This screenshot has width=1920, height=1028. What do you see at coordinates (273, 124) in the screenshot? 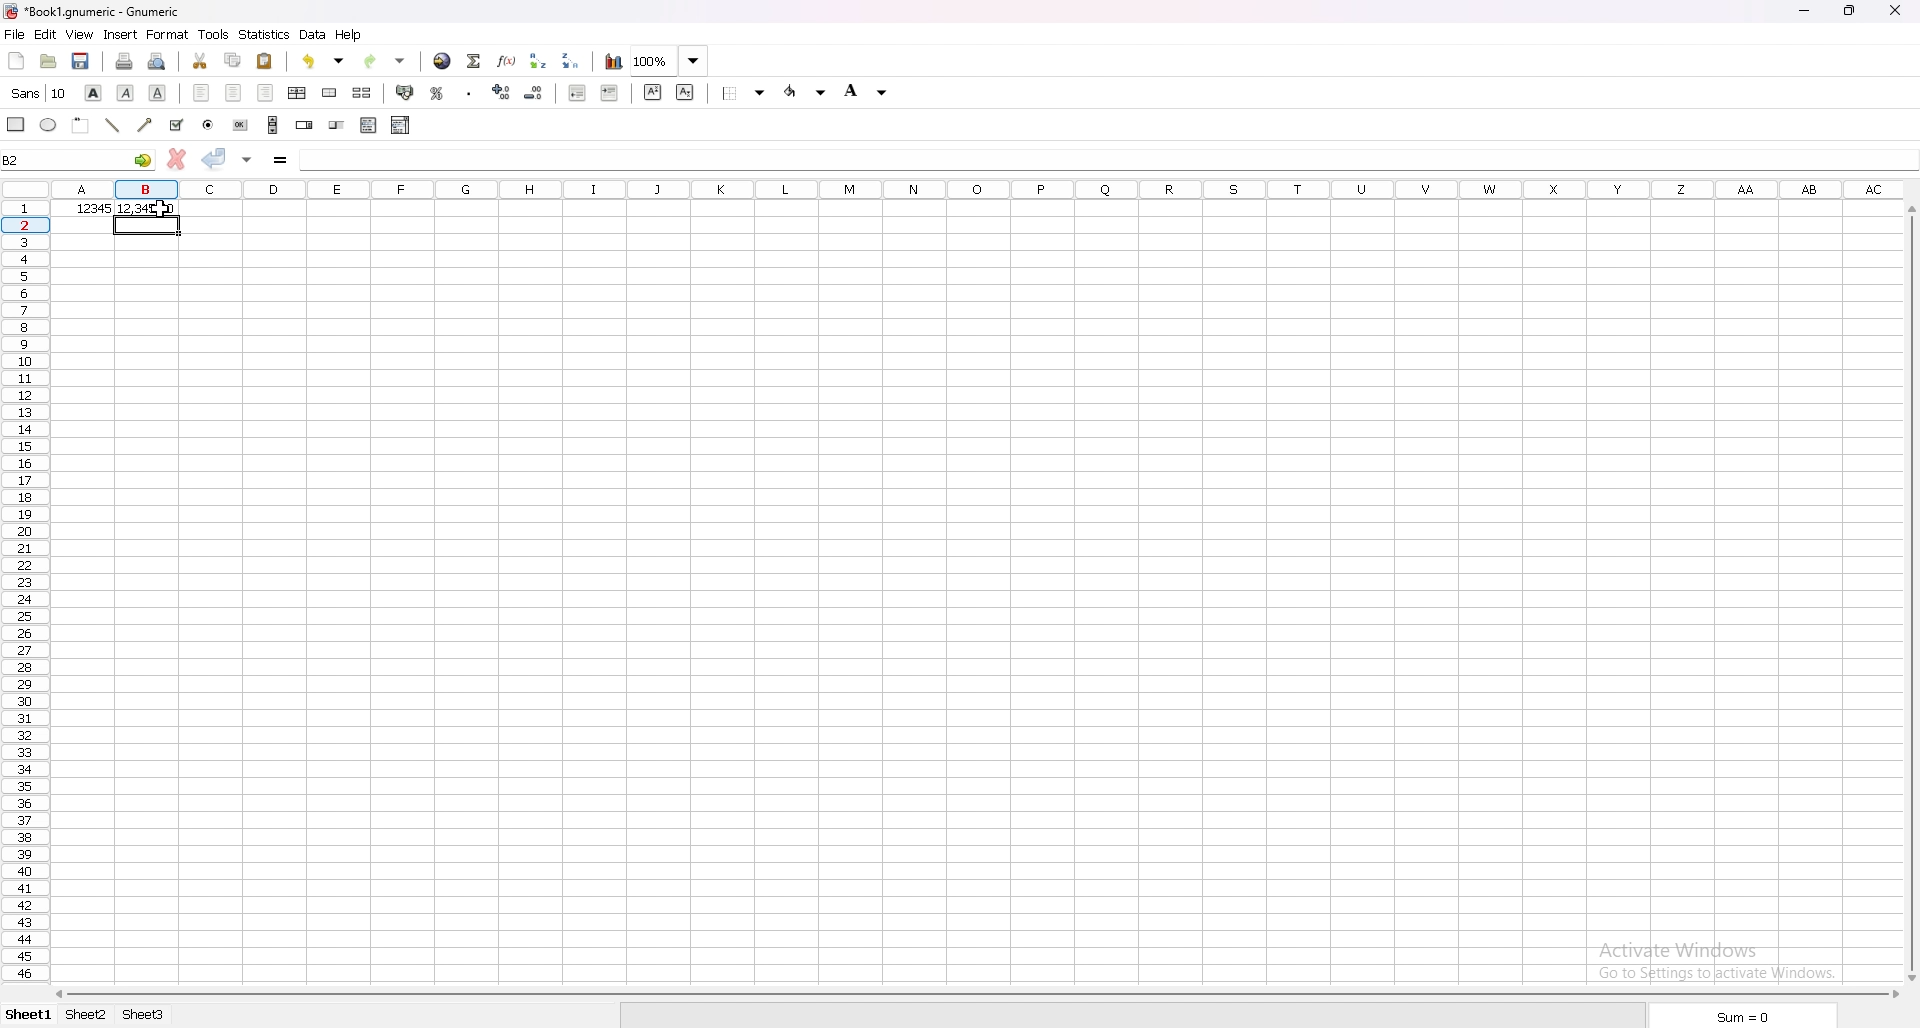
I see `scroll bar` at bounding box center [273, 124].